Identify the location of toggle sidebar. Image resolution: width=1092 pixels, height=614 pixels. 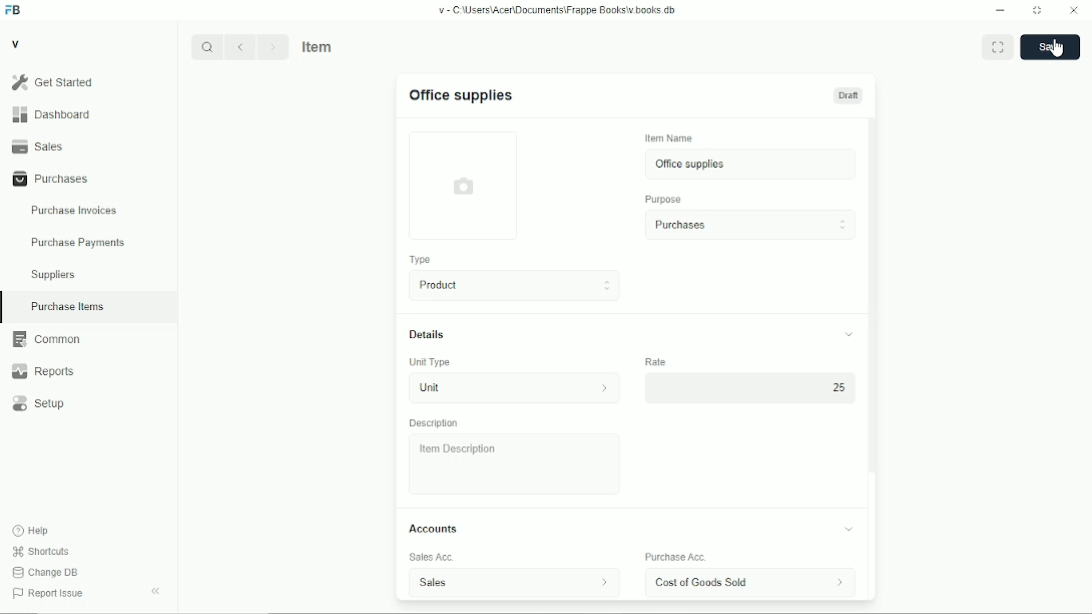
(157, 591).